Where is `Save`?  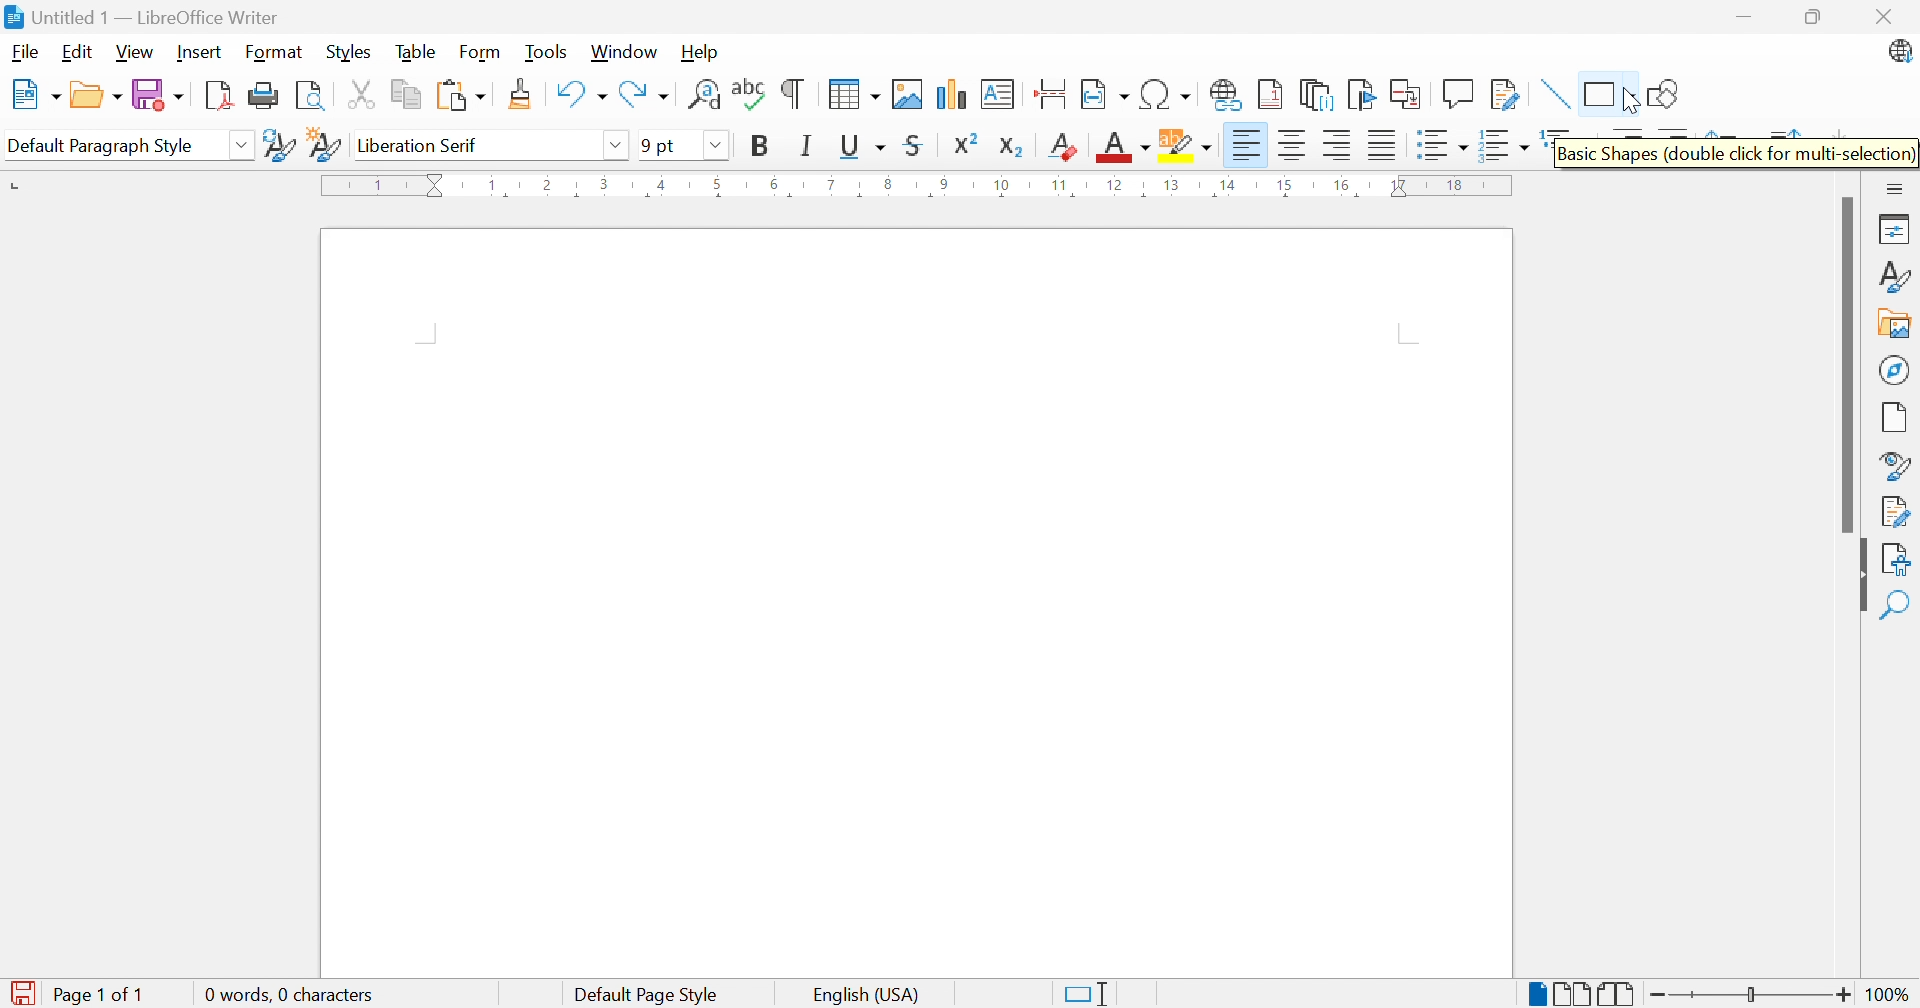
Save is located at coordinates (159, 94).